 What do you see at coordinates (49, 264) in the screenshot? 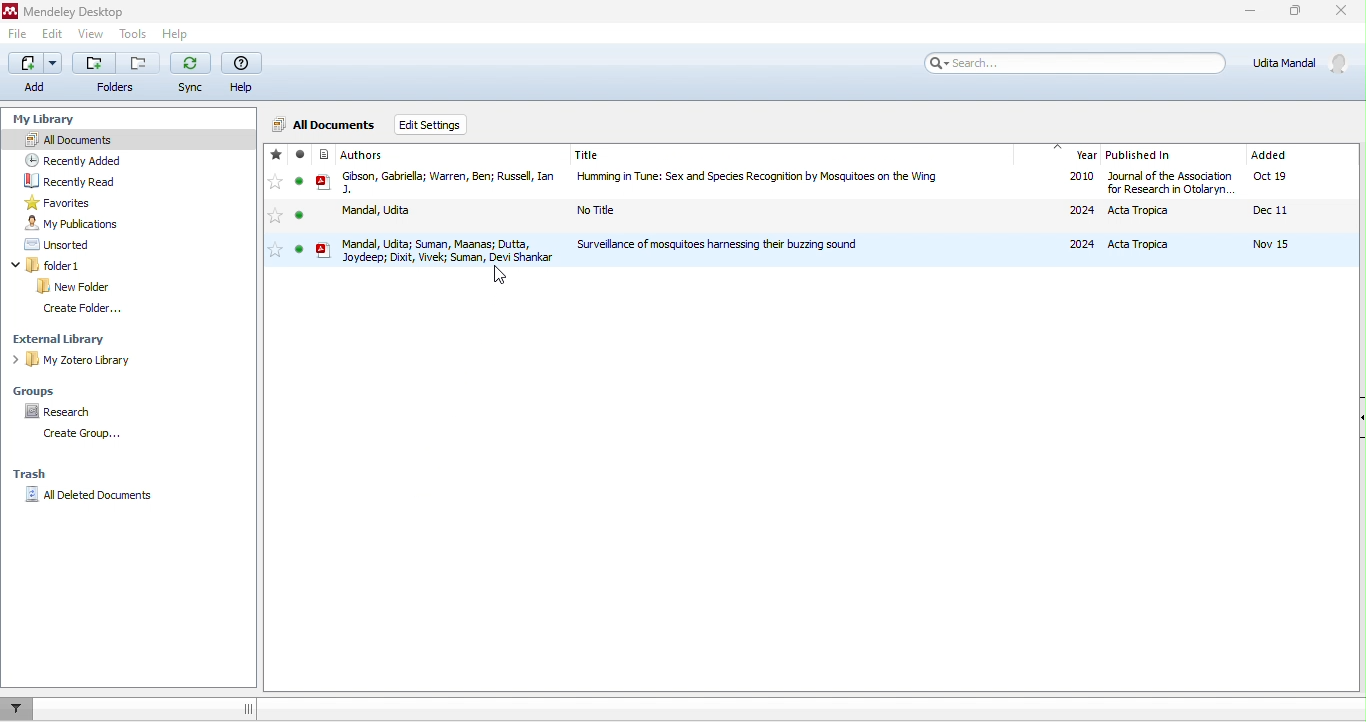
I see `folder 1` at bounding box center [49, 264].